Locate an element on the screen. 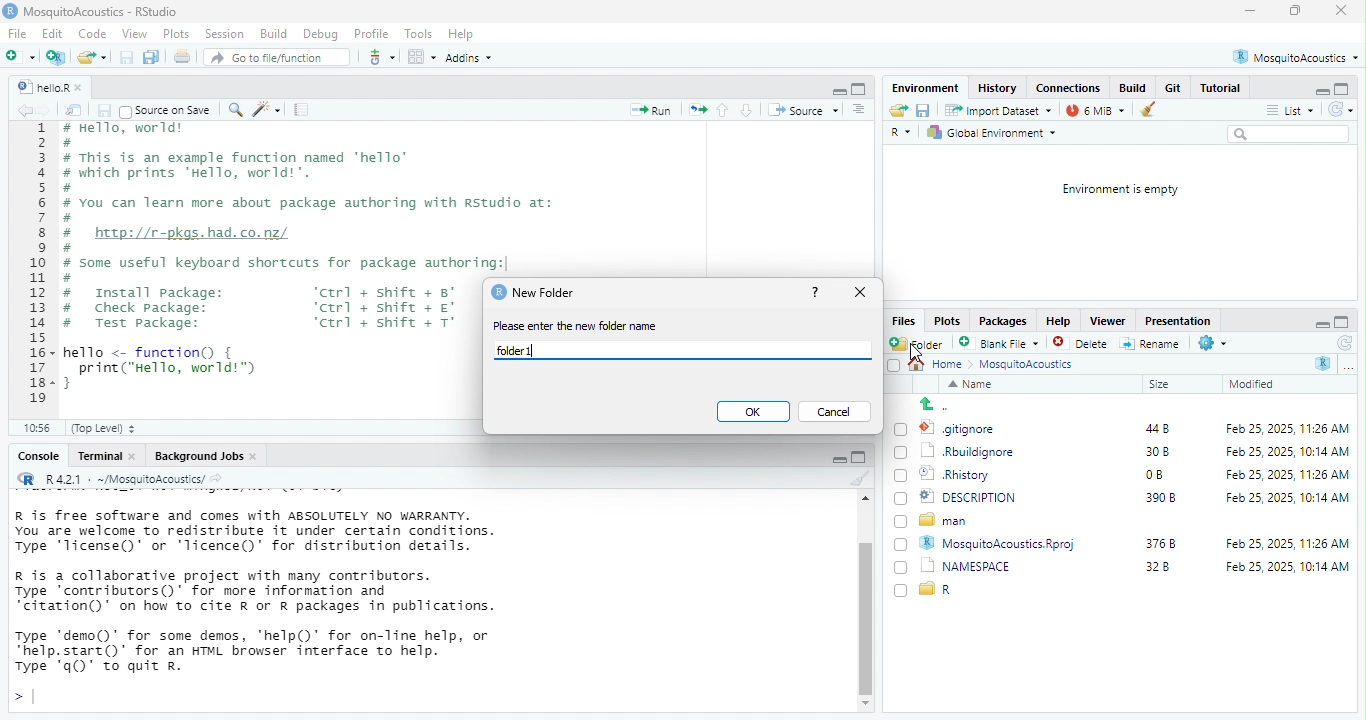 This screenshot has height=720, width=1366.  man is located at coordinates (950, 521).